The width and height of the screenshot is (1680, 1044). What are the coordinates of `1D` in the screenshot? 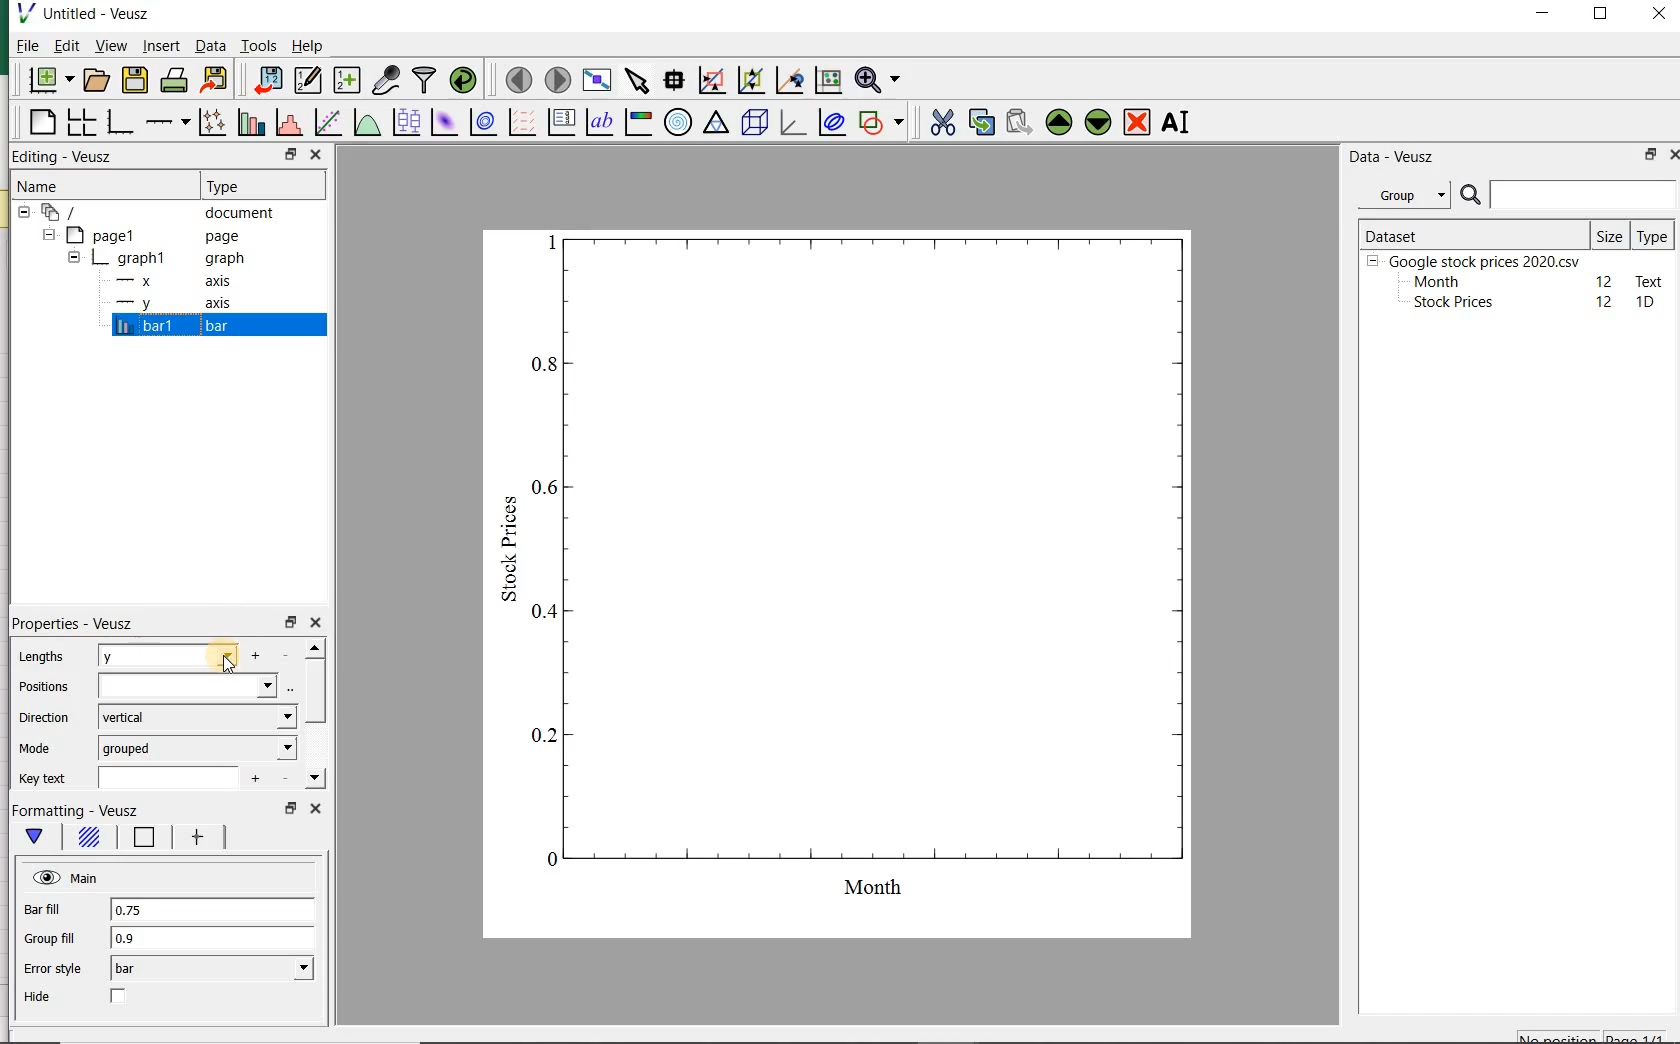 It's located at (1647, 303).